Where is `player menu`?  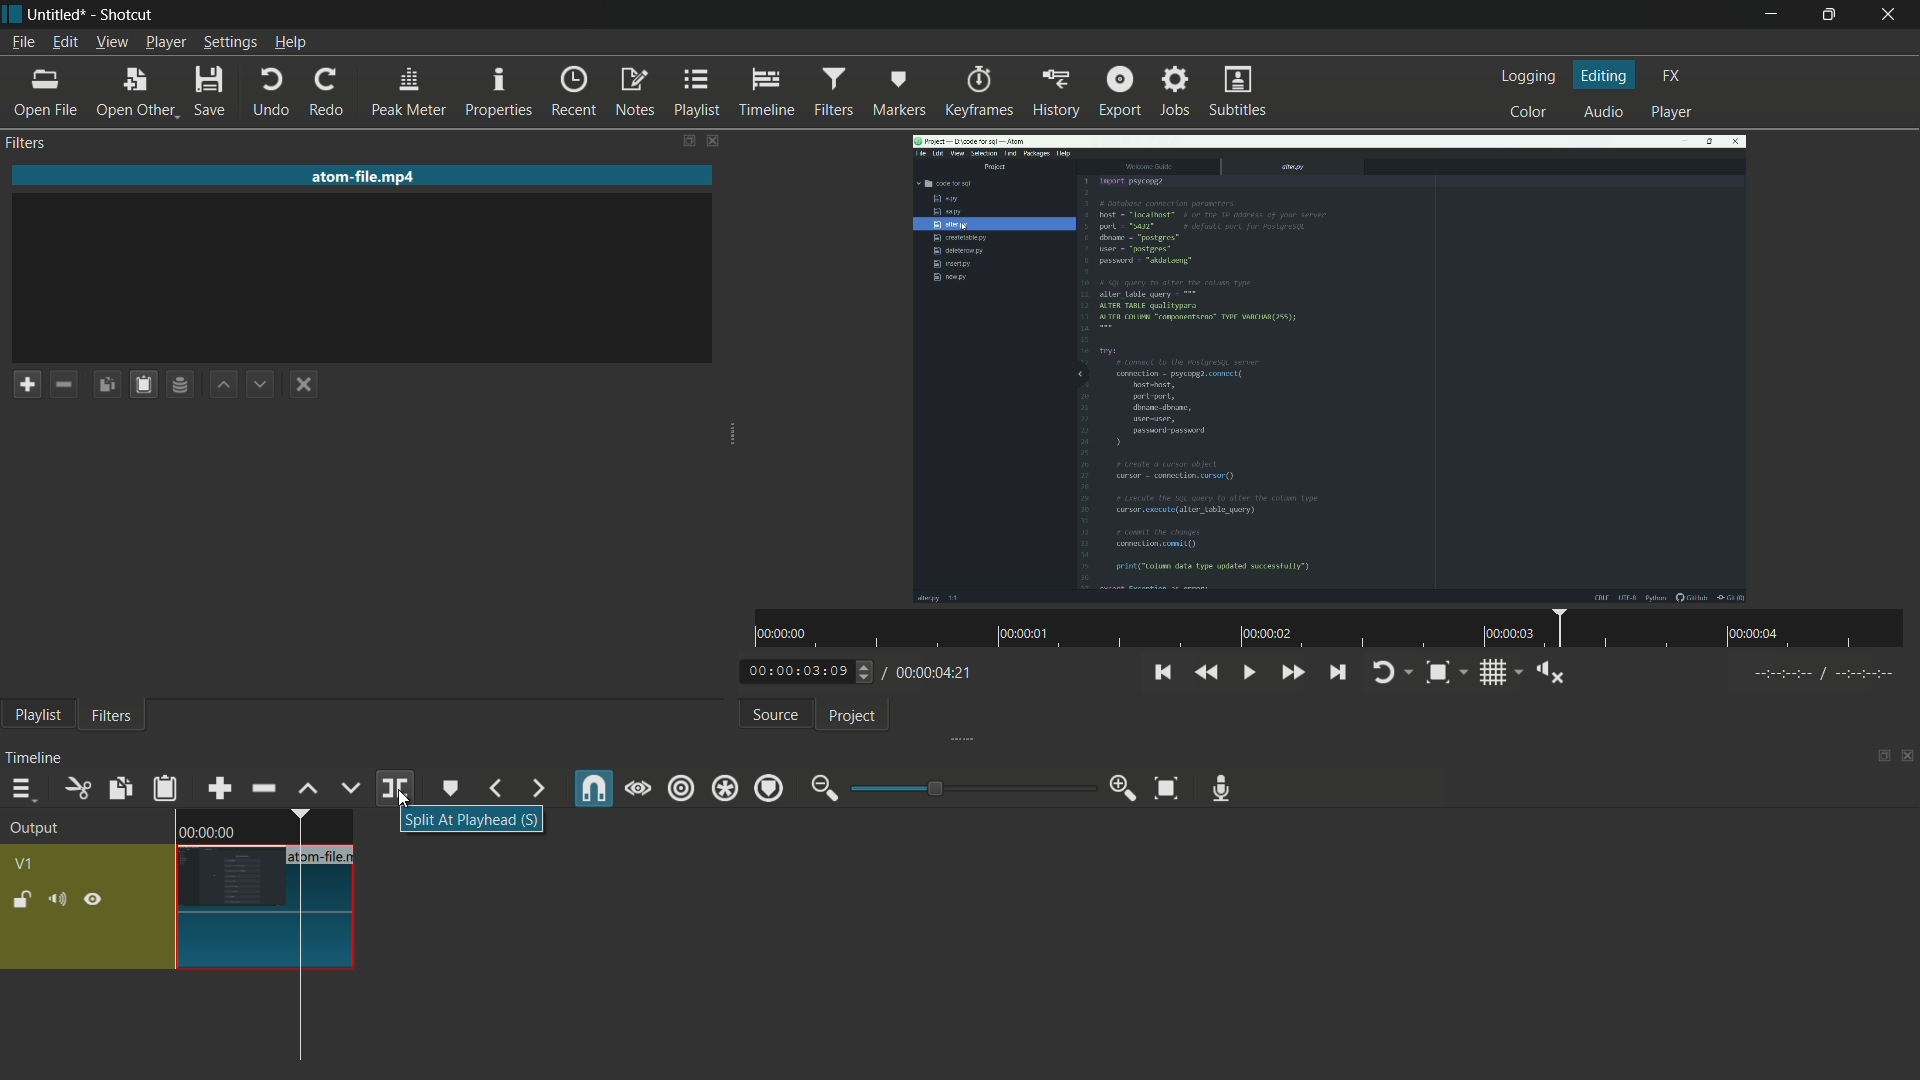
player menu is located at coordinates (167, 44).